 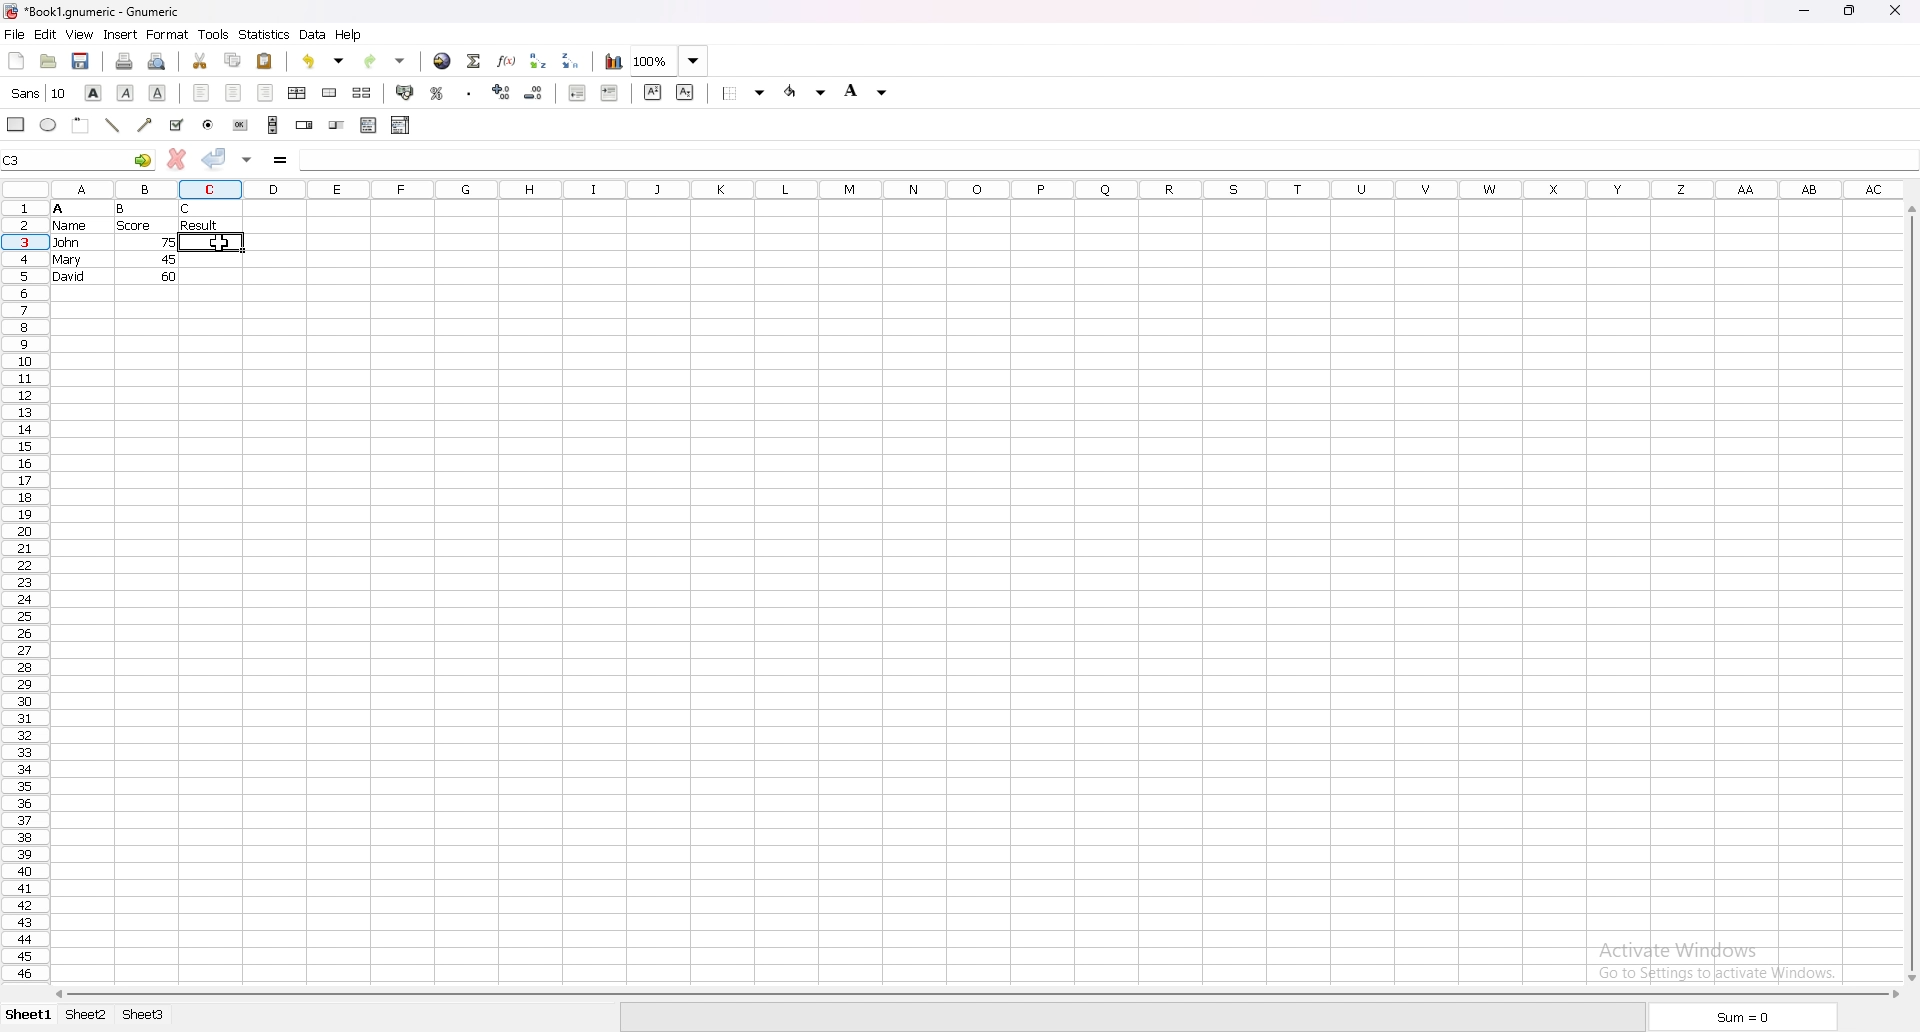 I want to click on file name, so click(x=94, y=11).